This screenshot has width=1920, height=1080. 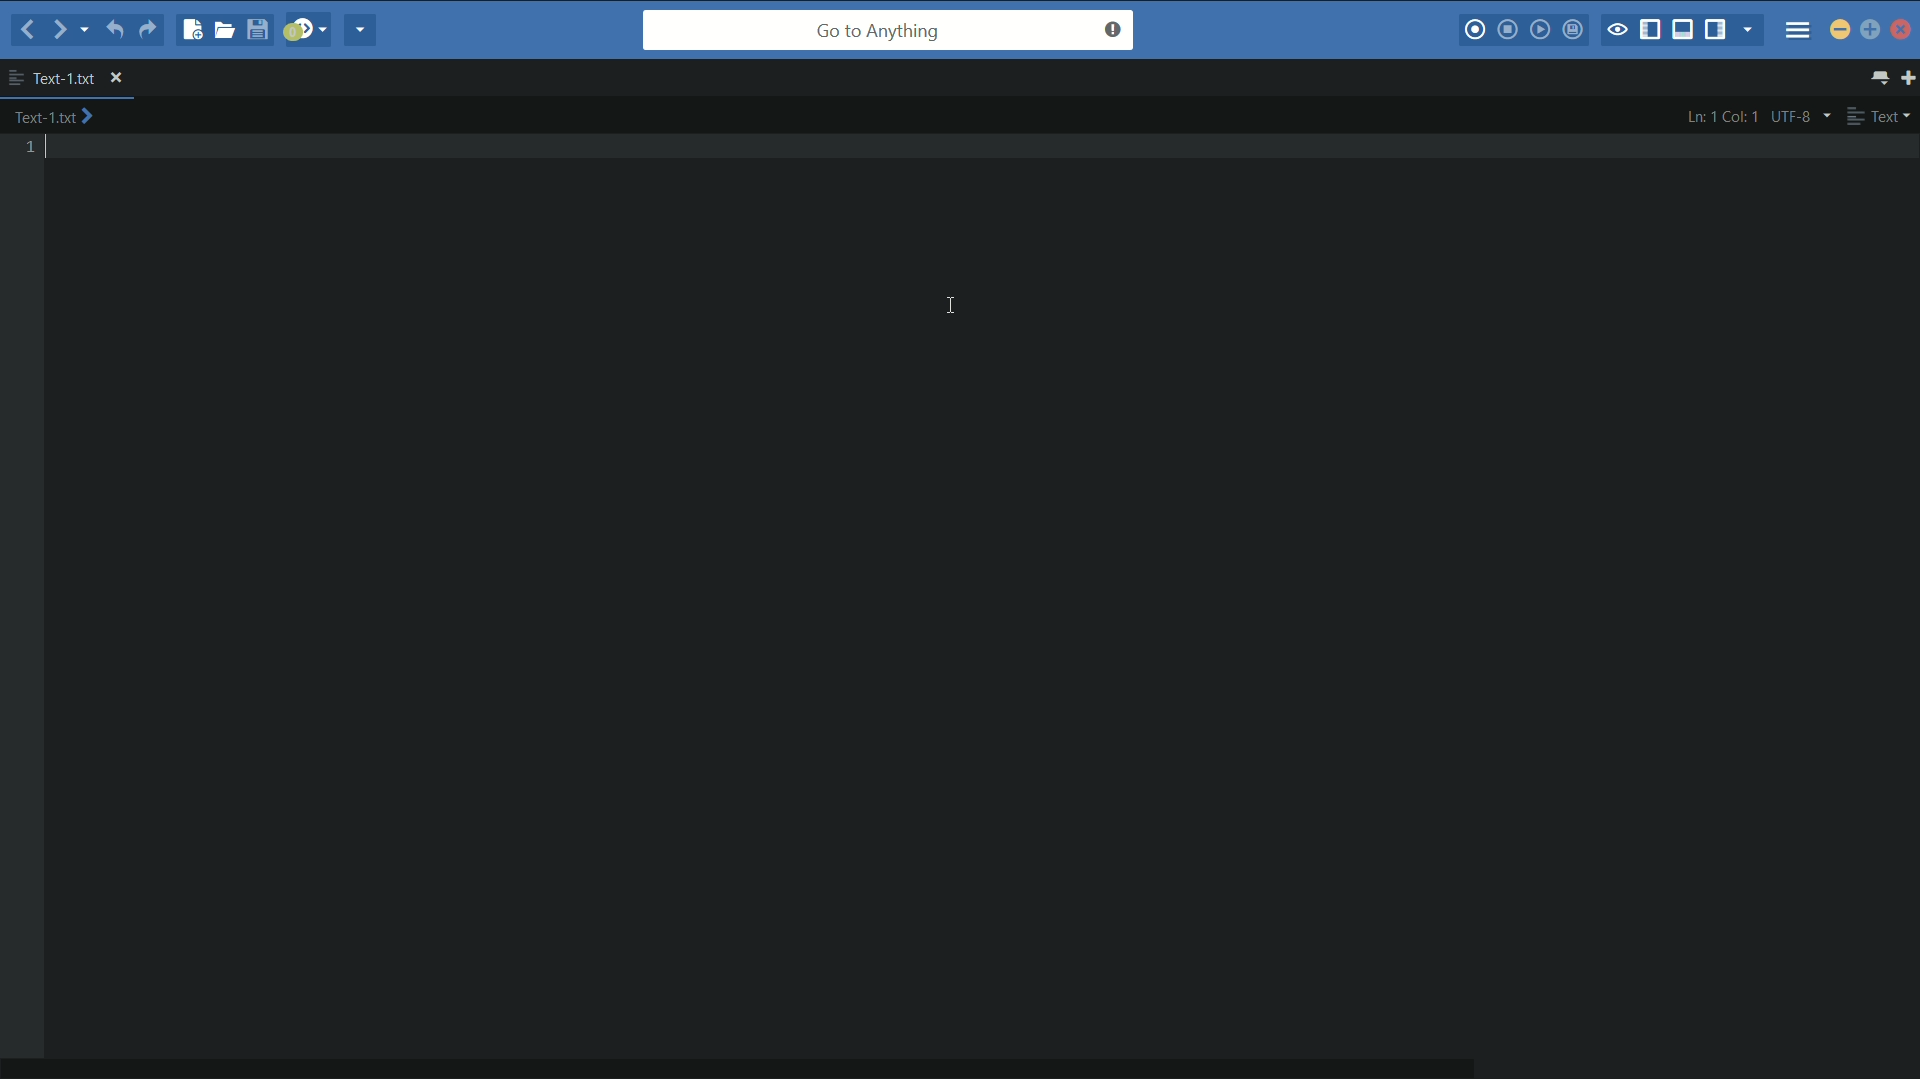 What do you see at coordinates (1840, 28) in the screenshot?
I see `minimize` at bounding box center [1840, 28].